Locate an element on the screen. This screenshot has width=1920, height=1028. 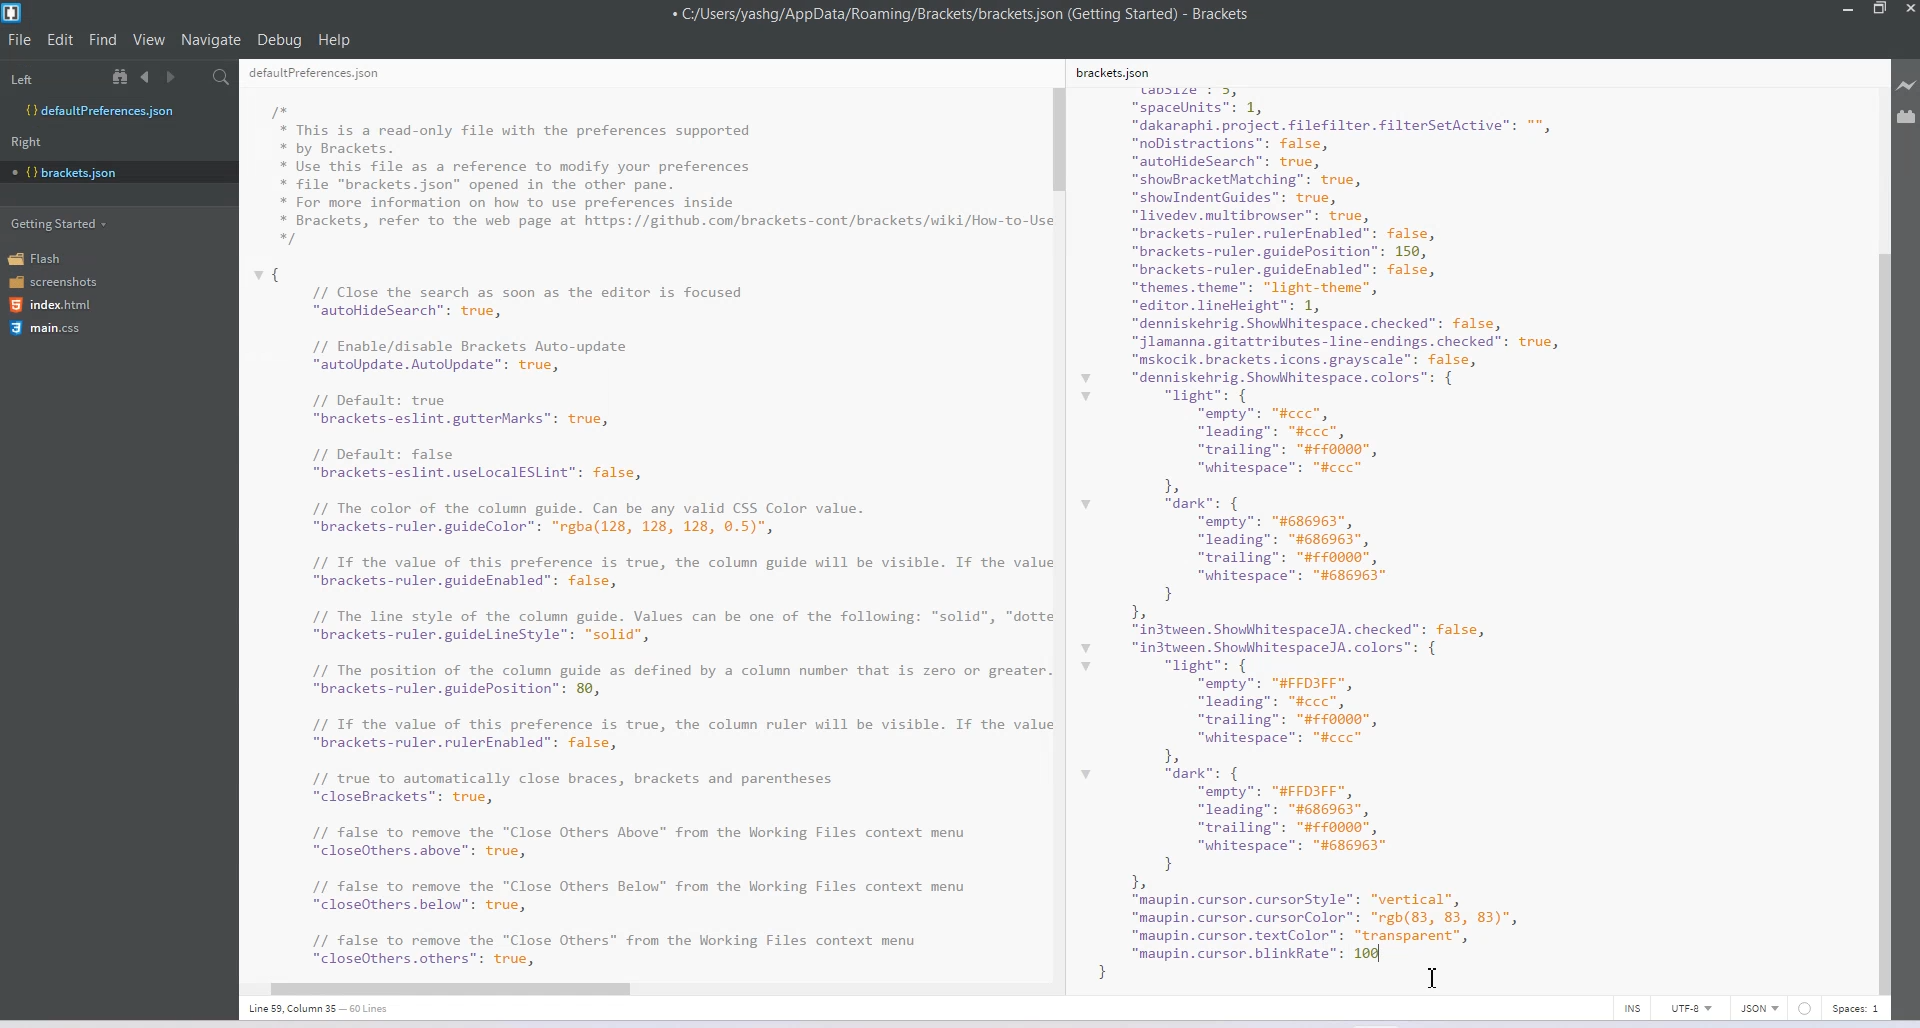
UTF-8 is located at coordinates (1691, 1008).